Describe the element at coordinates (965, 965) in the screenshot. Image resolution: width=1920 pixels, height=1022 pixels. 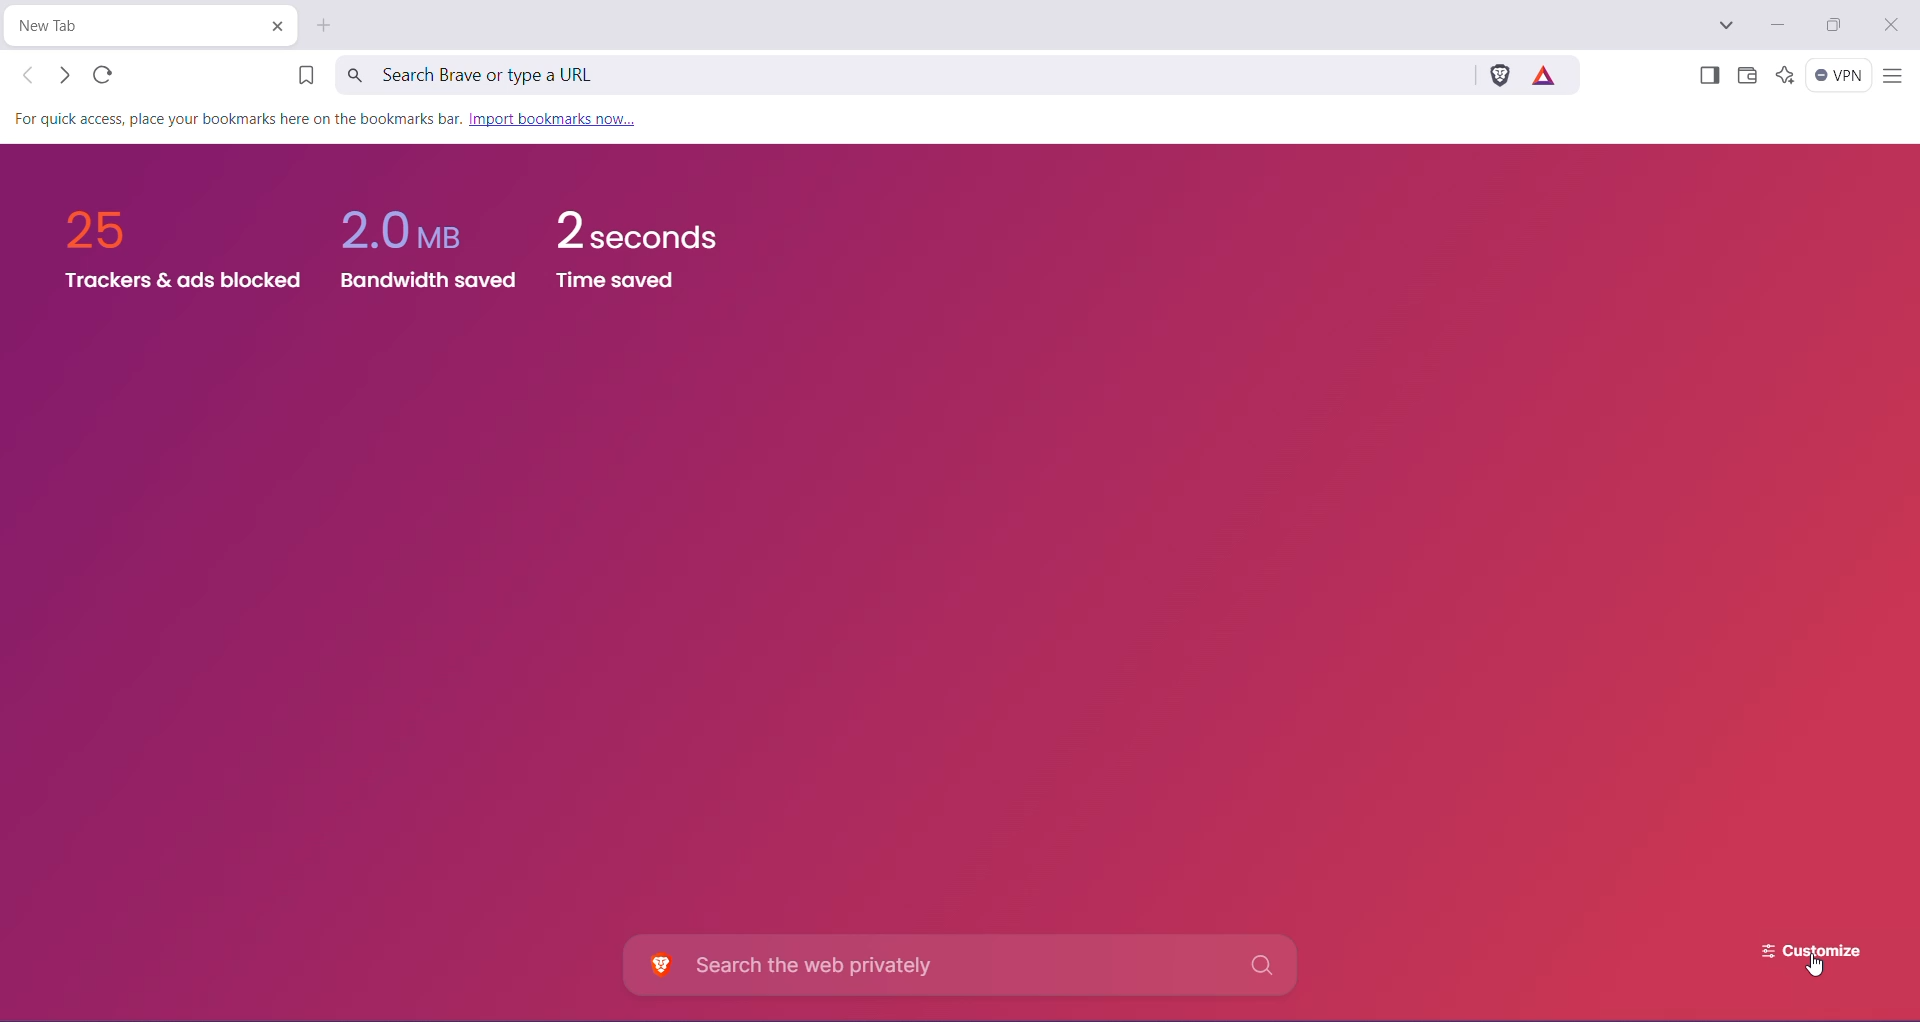
I see `Search the Web privately` at that location.